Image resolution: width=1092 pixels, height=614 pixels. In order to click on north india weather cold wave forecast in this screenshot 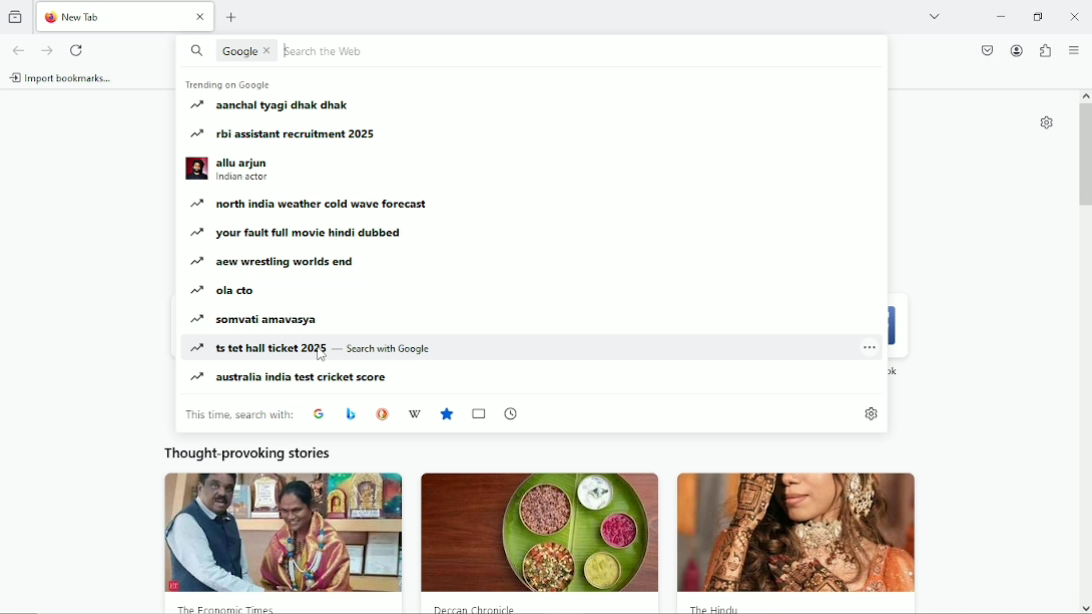, I will do `click(314, 204)`.